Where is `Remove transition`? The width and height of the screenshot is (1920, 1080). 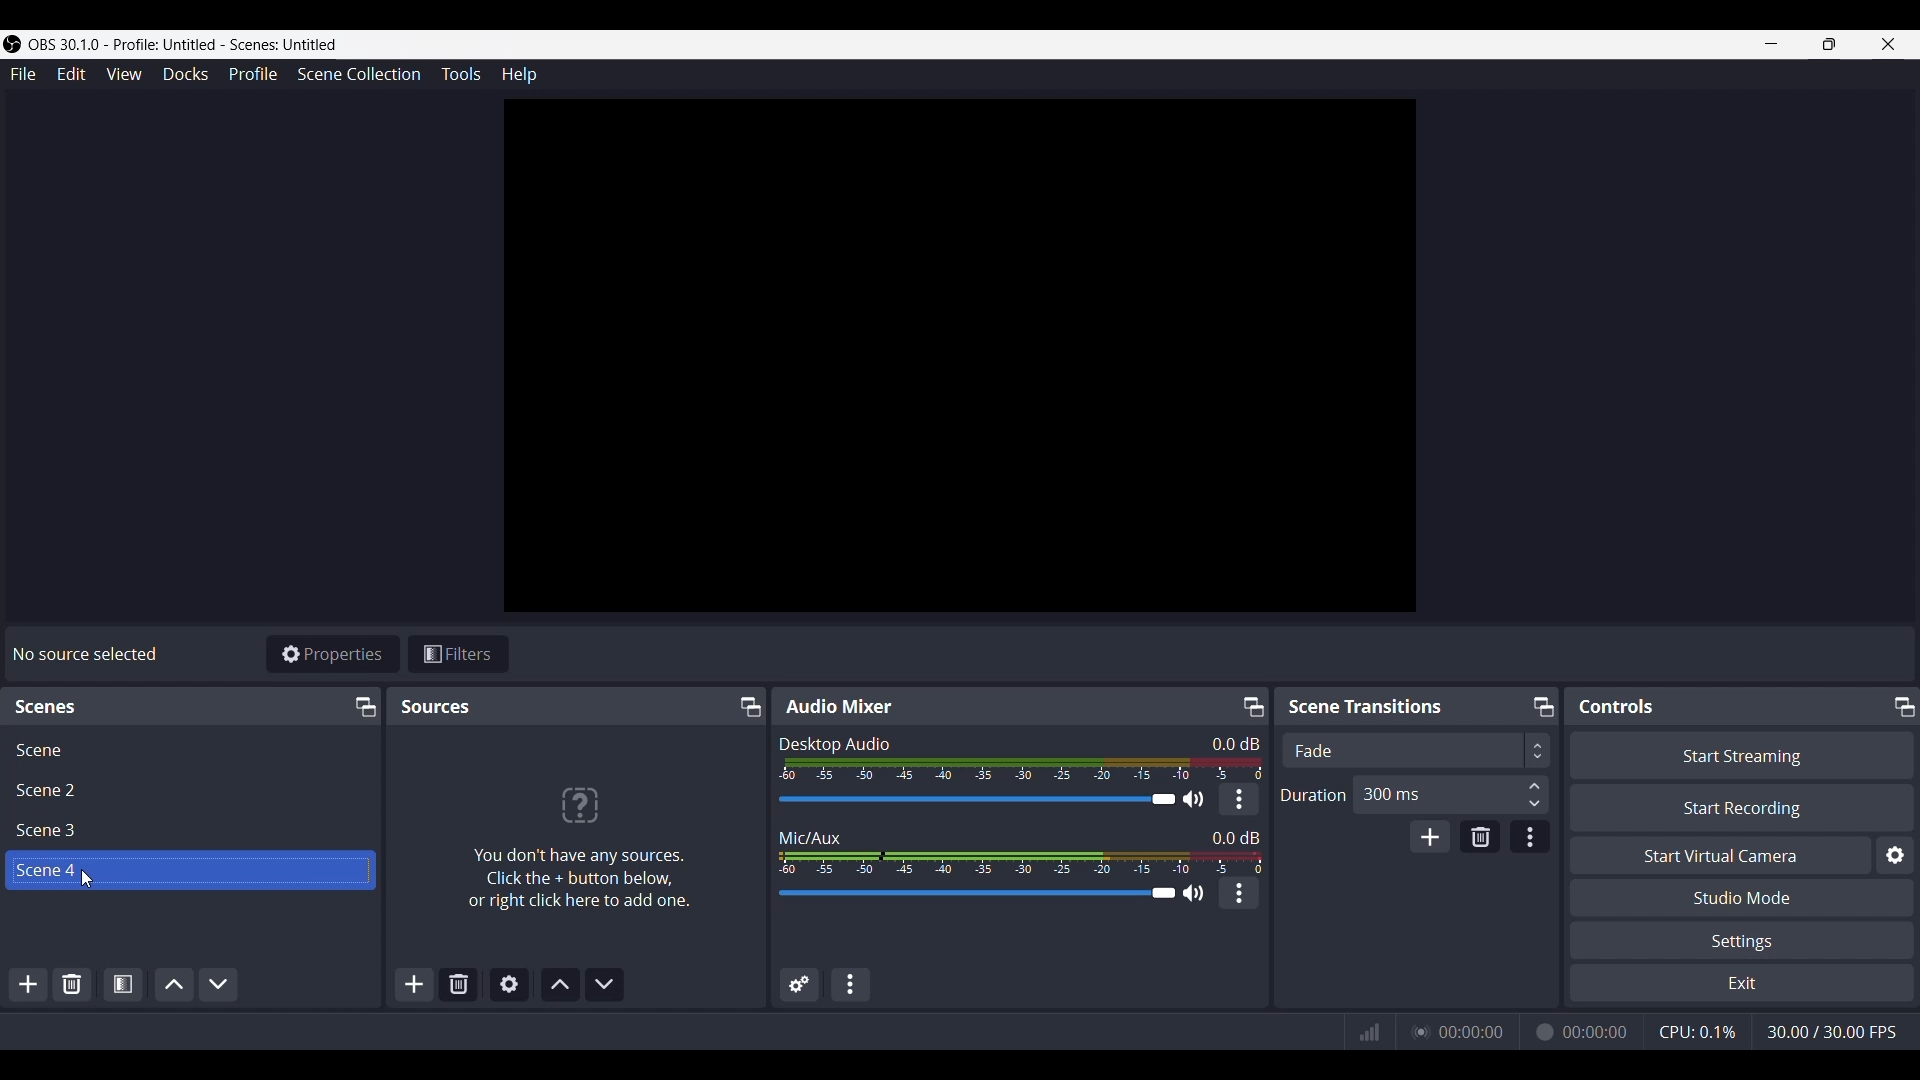 Remove transition is located at coordinates (1478, 837).